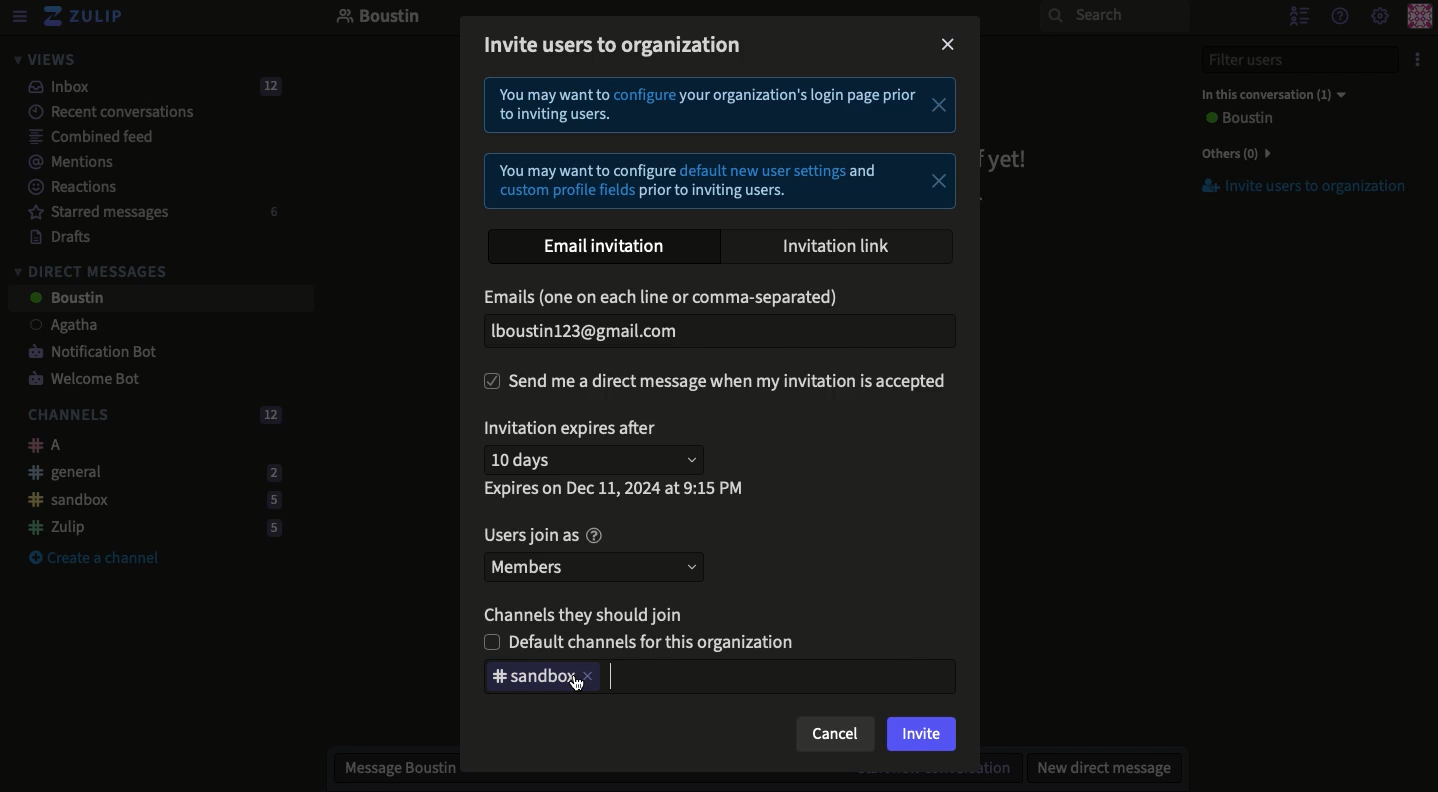  I want to click on Settings, so click(1380, 17).